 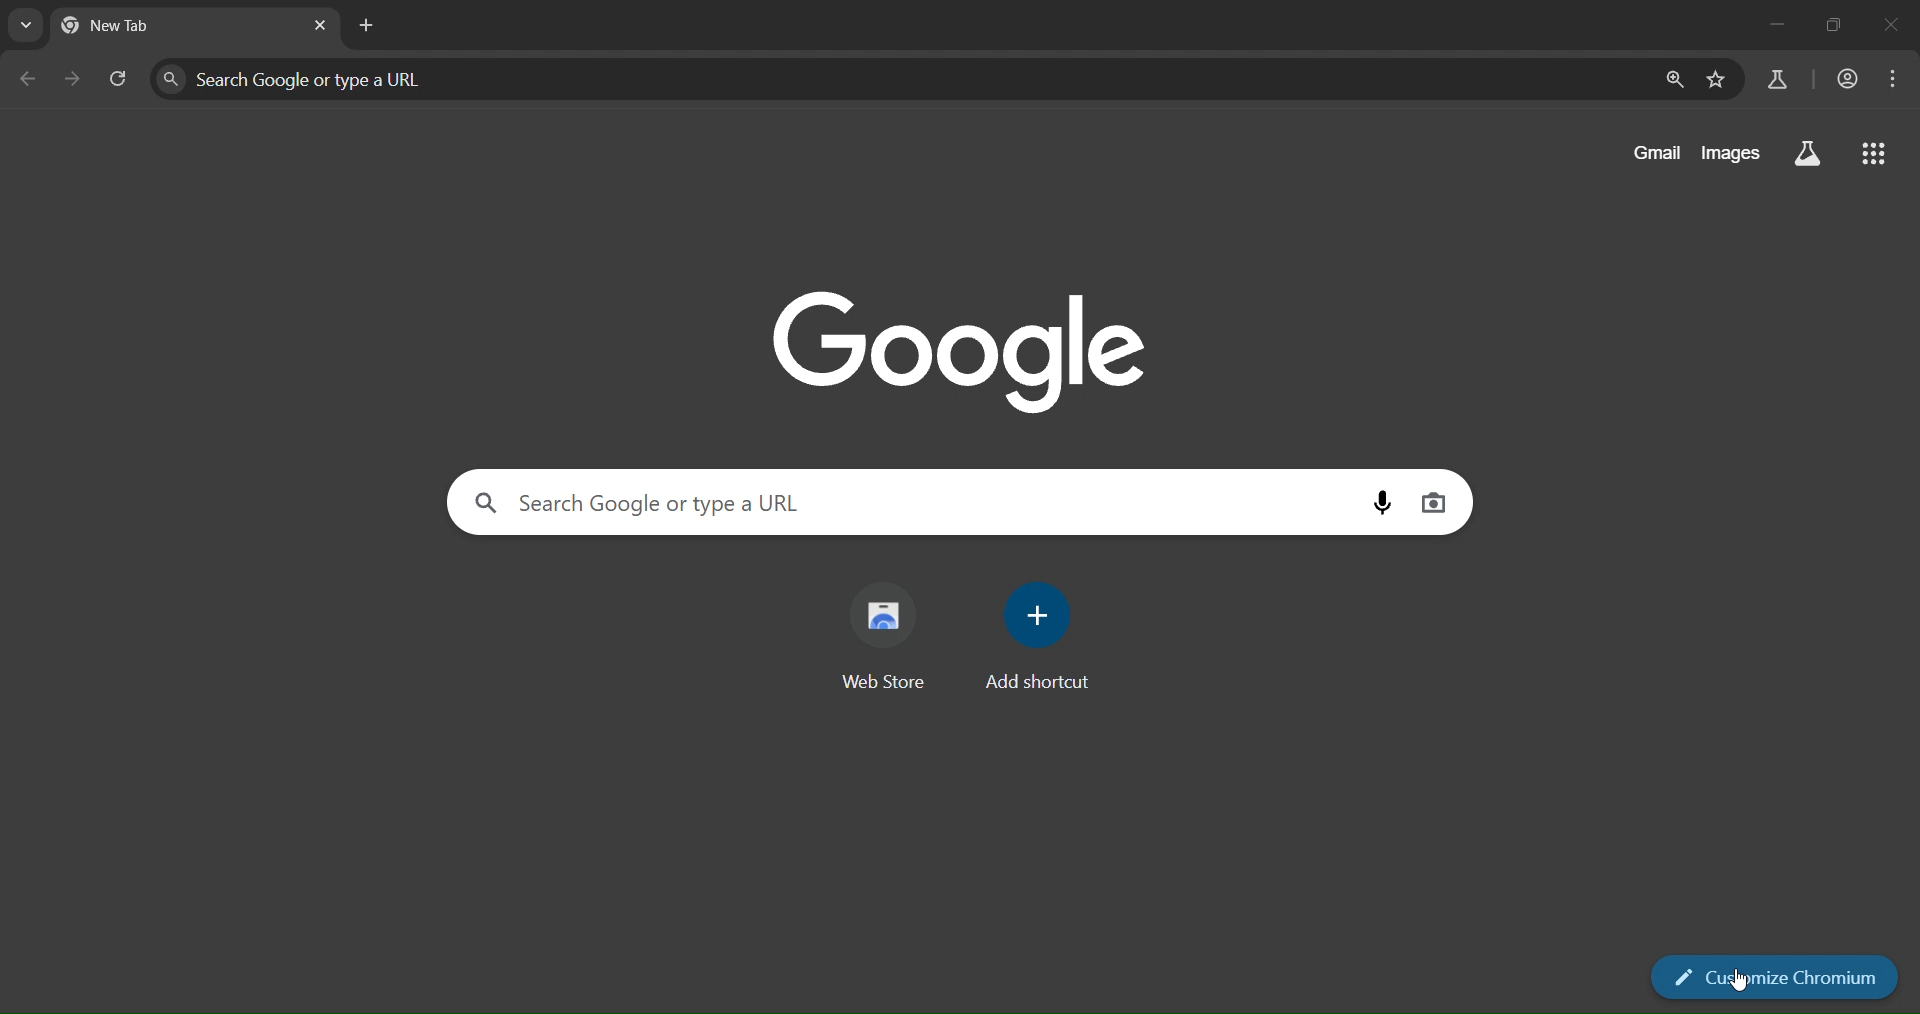 What do you see at coordinates (917, 503) in the screenshot?
I see `search panel` at bounding box center [917, 503].